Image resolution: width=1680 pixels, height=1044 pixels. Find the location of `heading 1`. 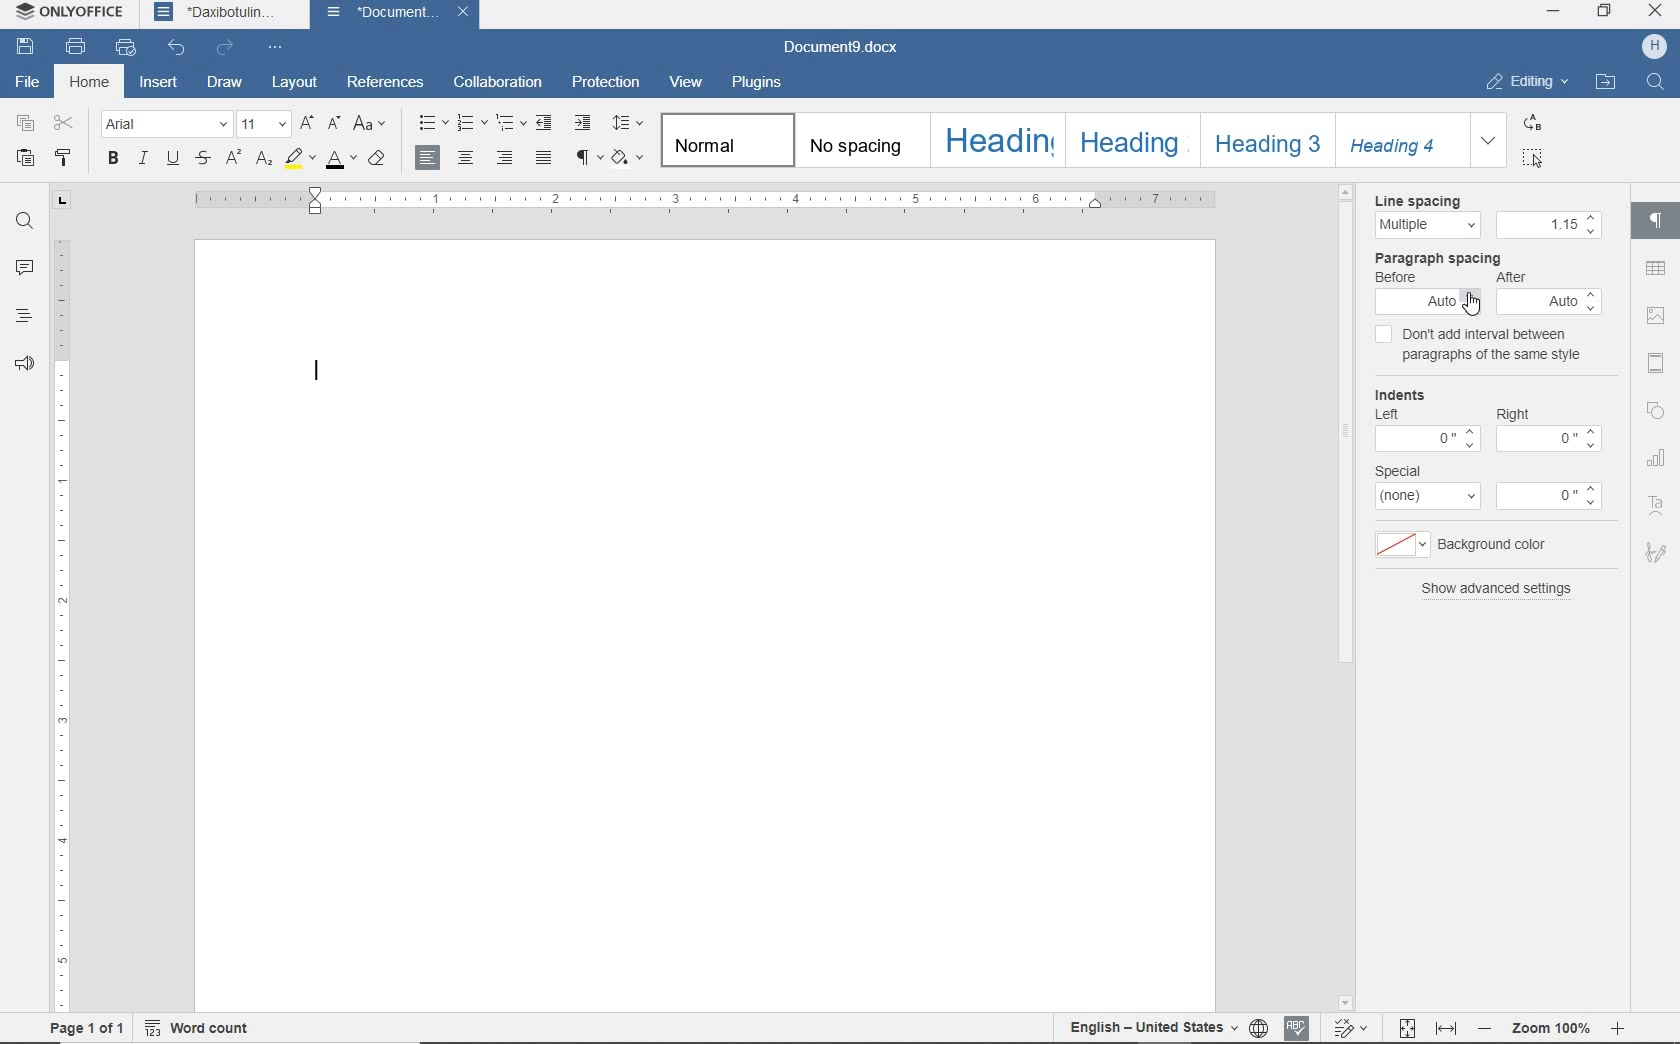

heading 1 is located at coordinates (996, 142).